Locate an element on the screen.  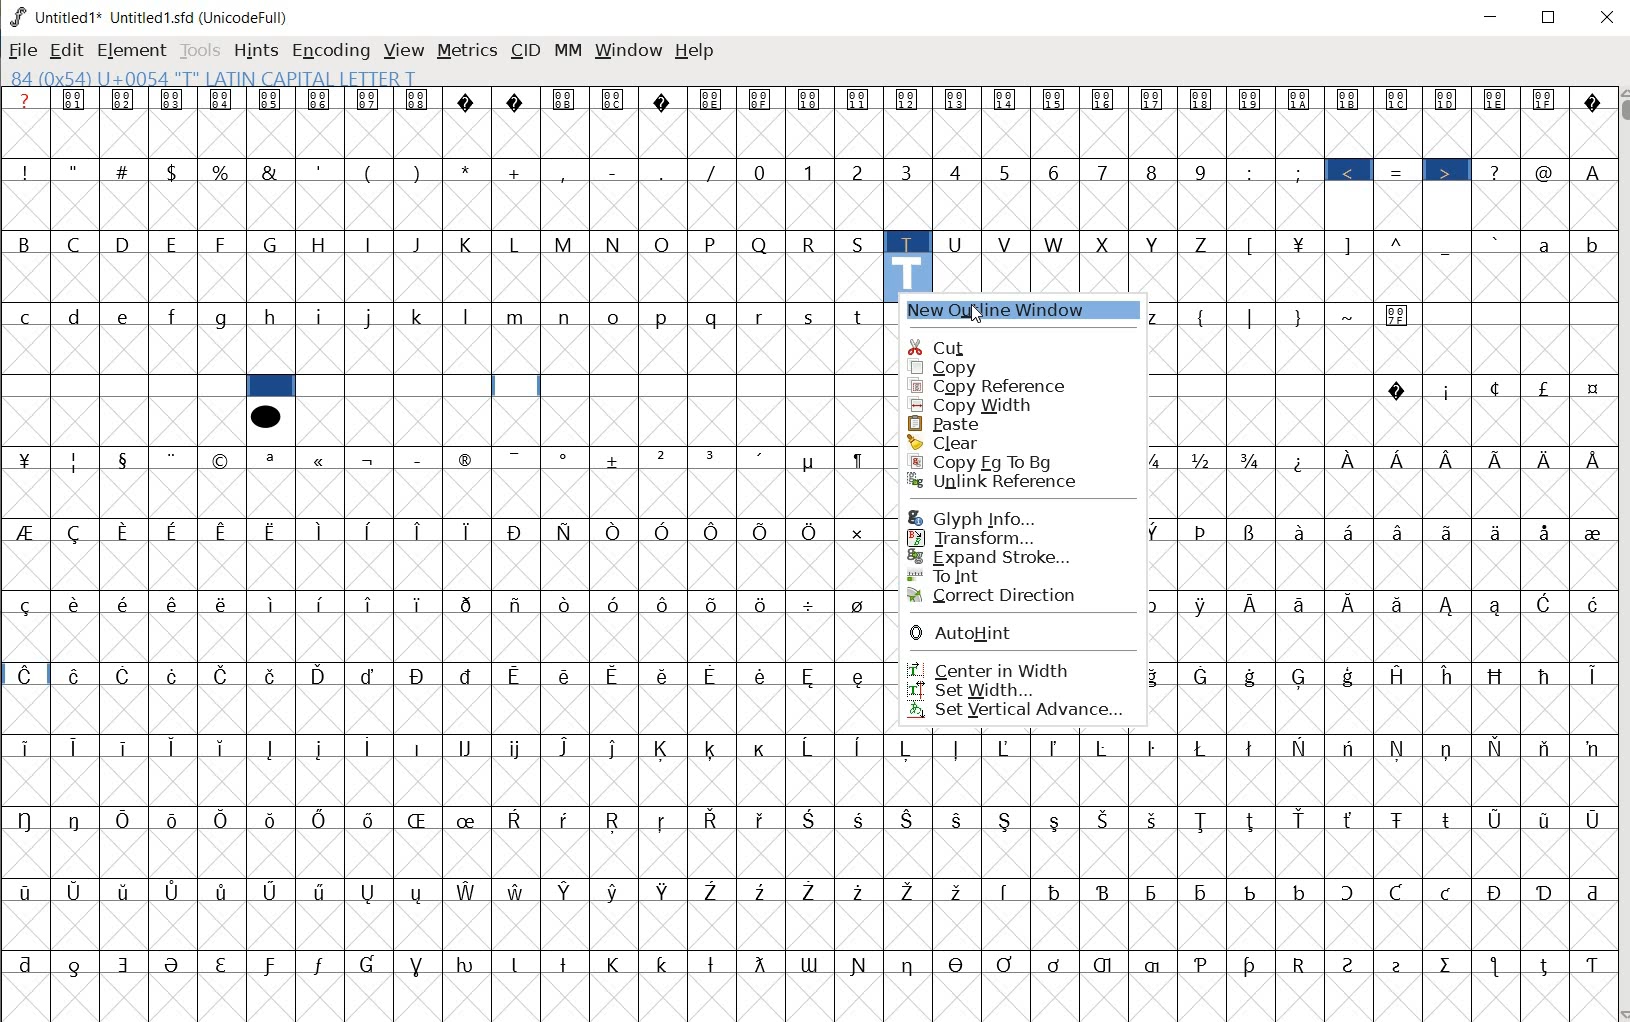
Symbol is located at coordinates (420, 963).